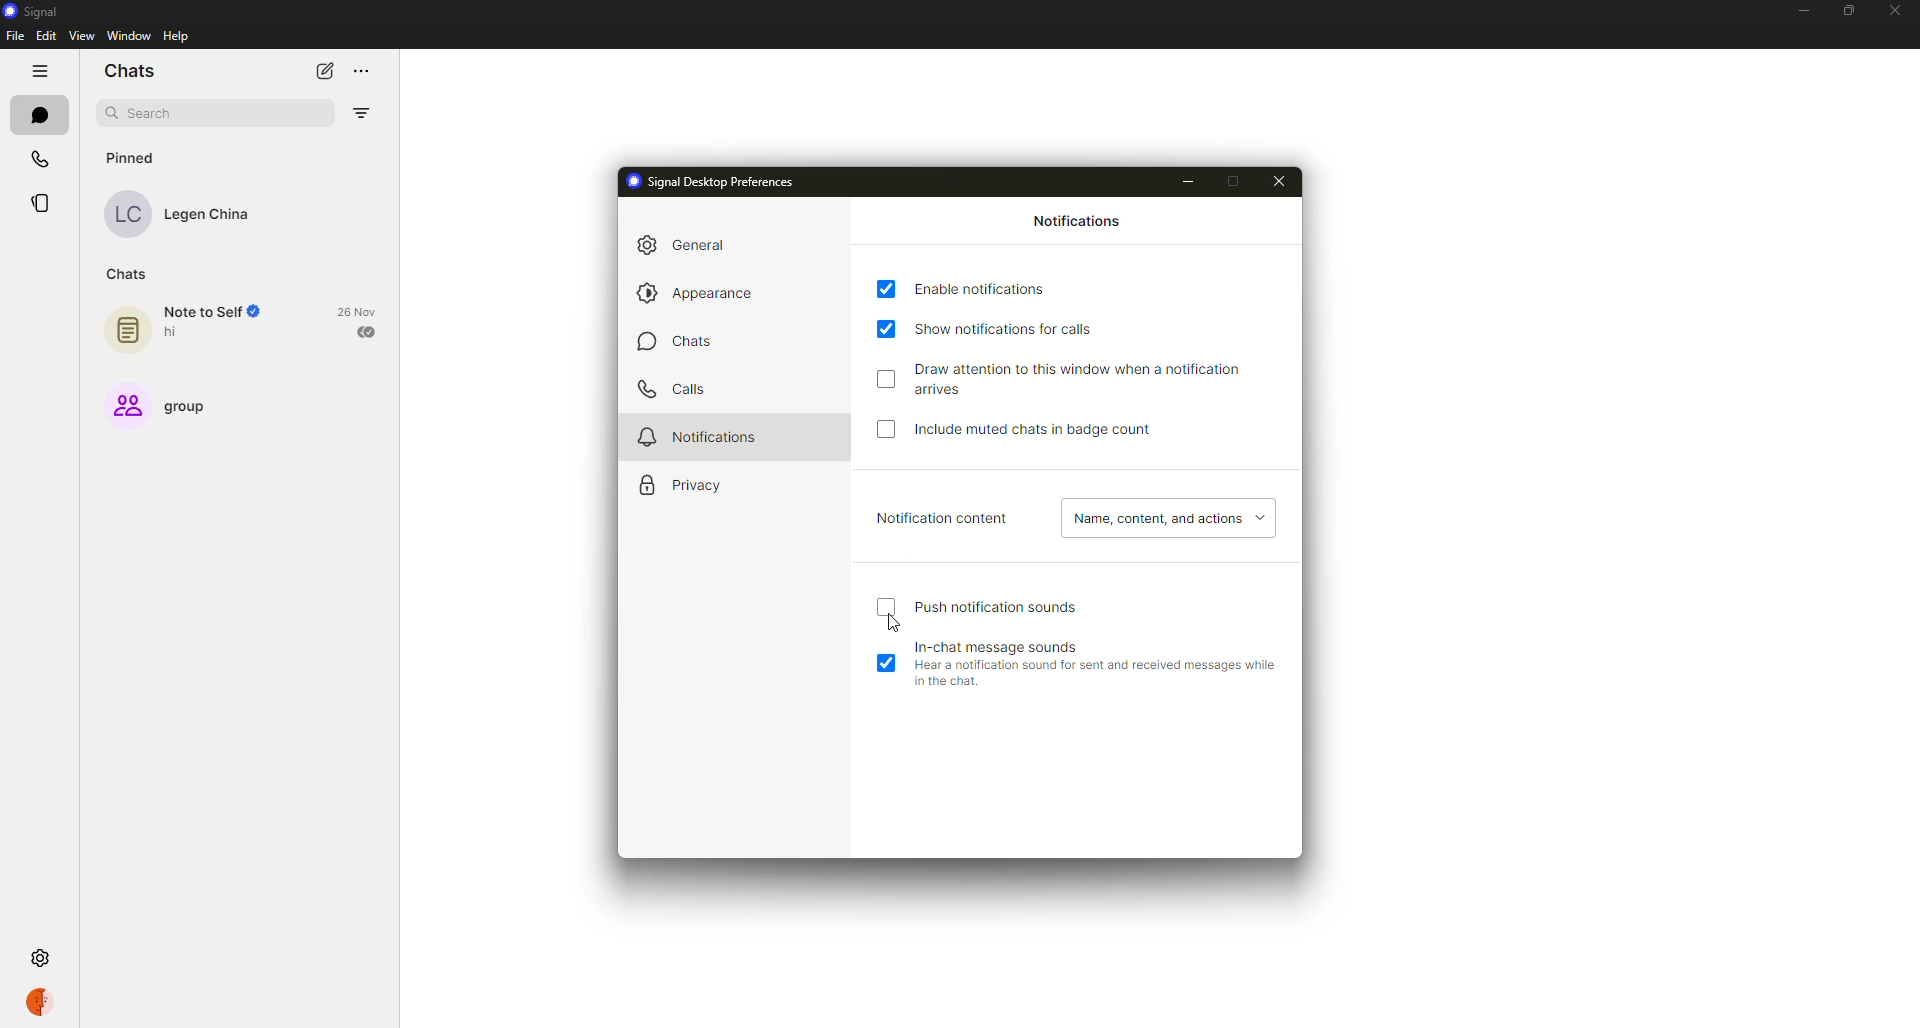  I want to click on privacy, so click(690, 484).